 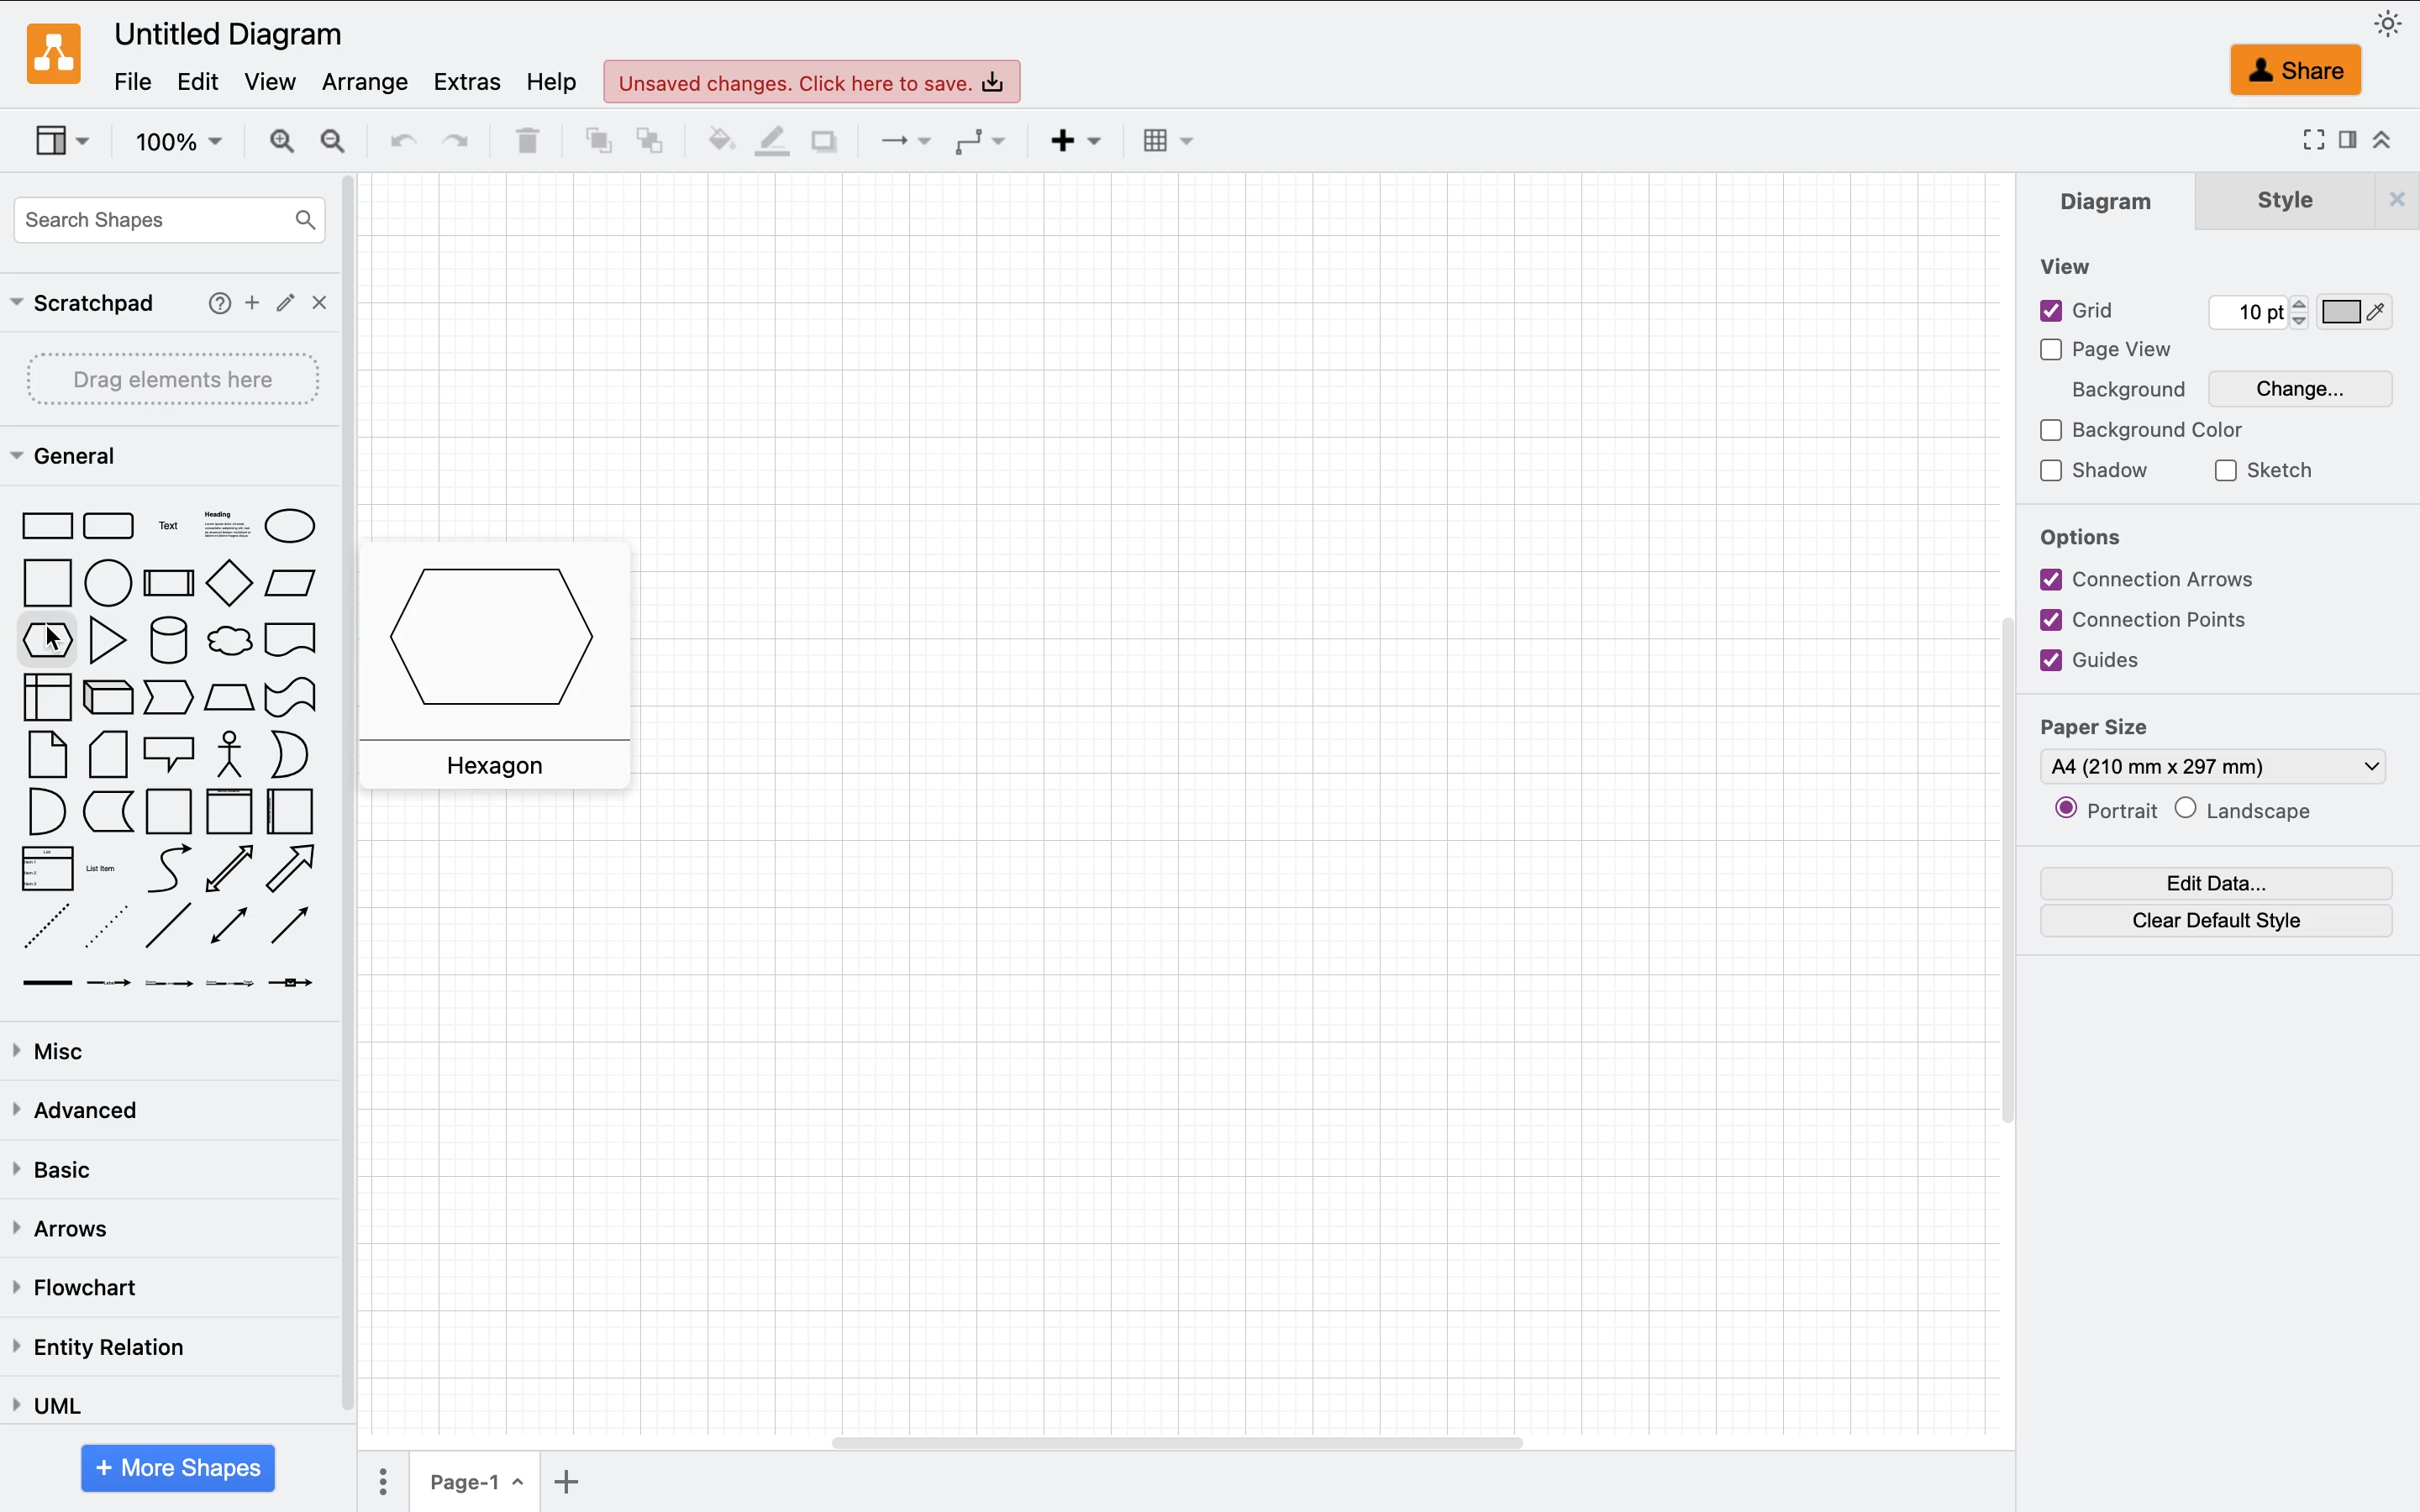 What do you see at coordinates (1167, 1440) in the screenshot?
I see `horizontal page scroll bar` at bounding box center [1167, 1440].